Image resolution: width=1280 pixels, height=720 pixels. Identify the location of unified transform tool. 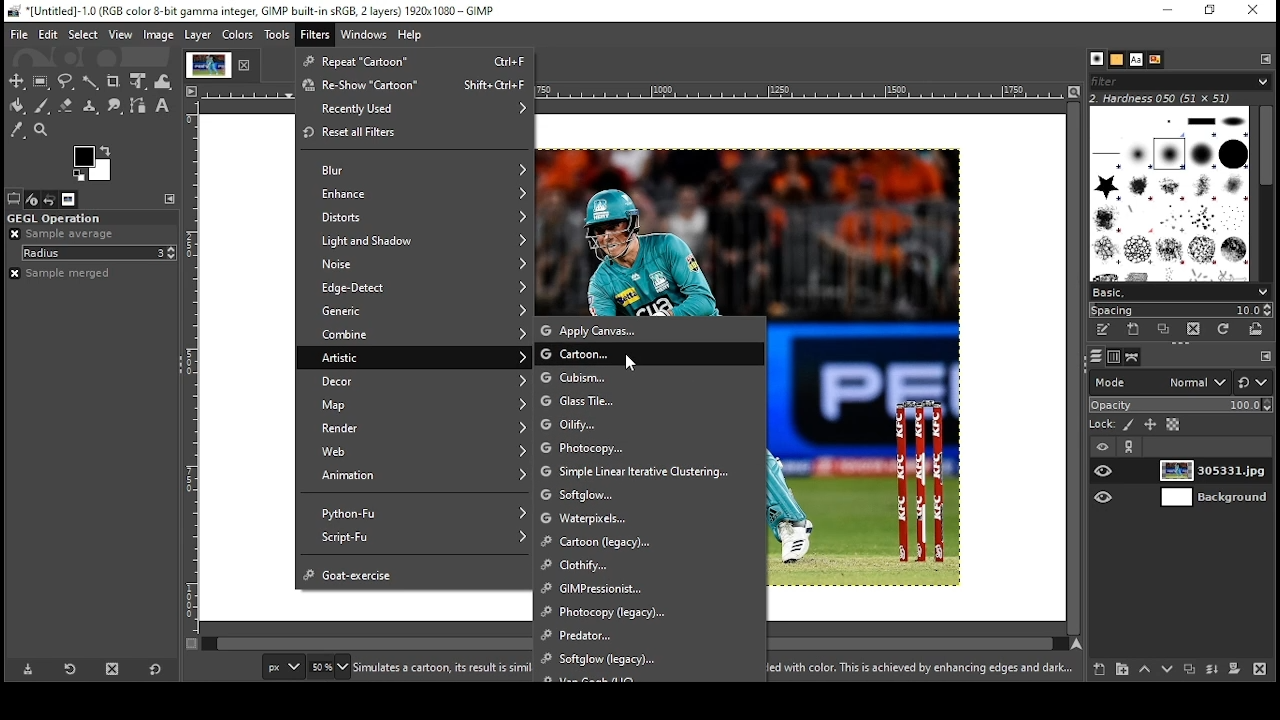
(139, 80).